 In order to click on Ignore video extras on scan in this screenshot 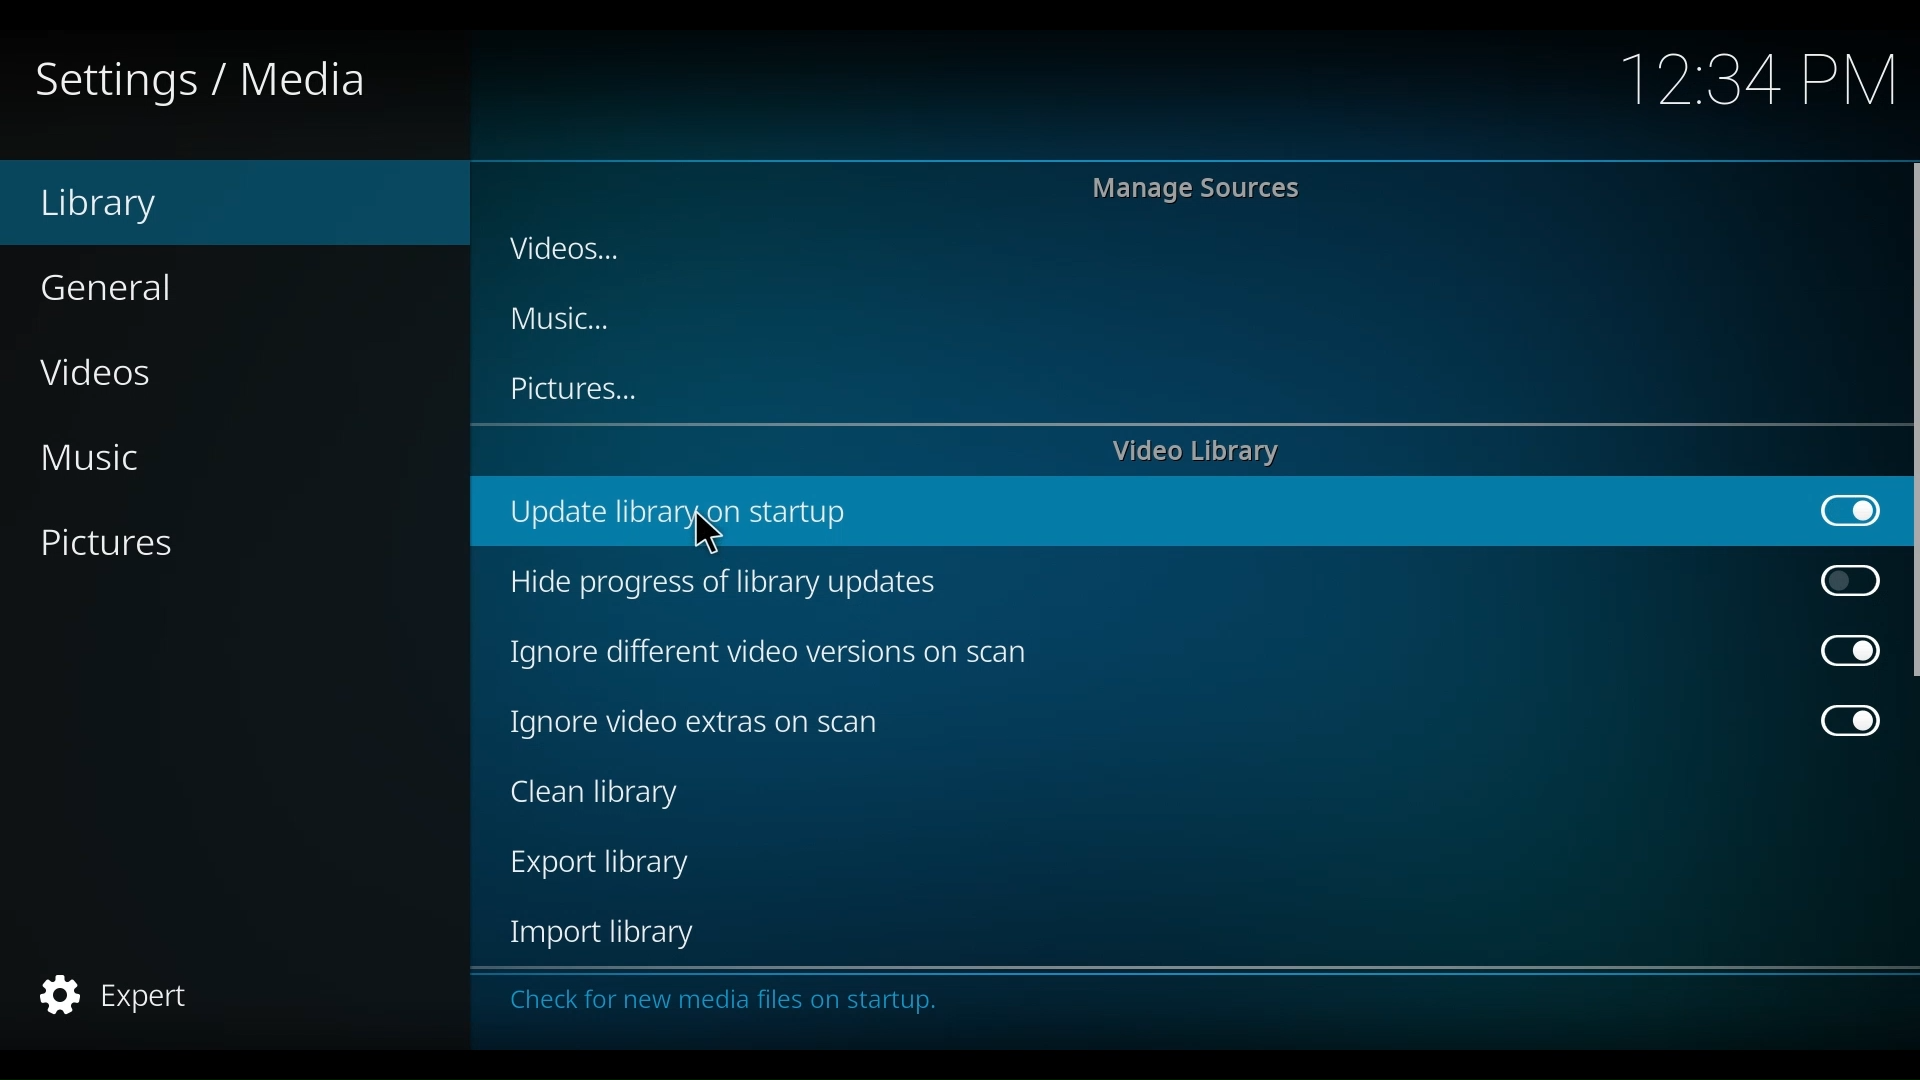, I will do `click(1144, 724)`.